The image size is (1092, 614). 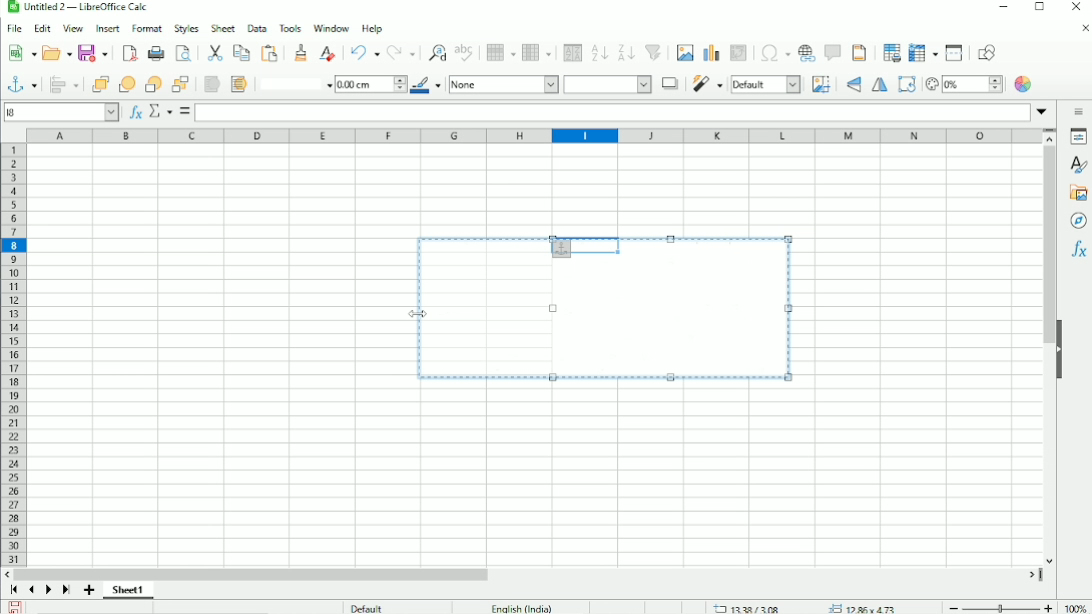 I want to click on Save, so click(x=16, y=606).